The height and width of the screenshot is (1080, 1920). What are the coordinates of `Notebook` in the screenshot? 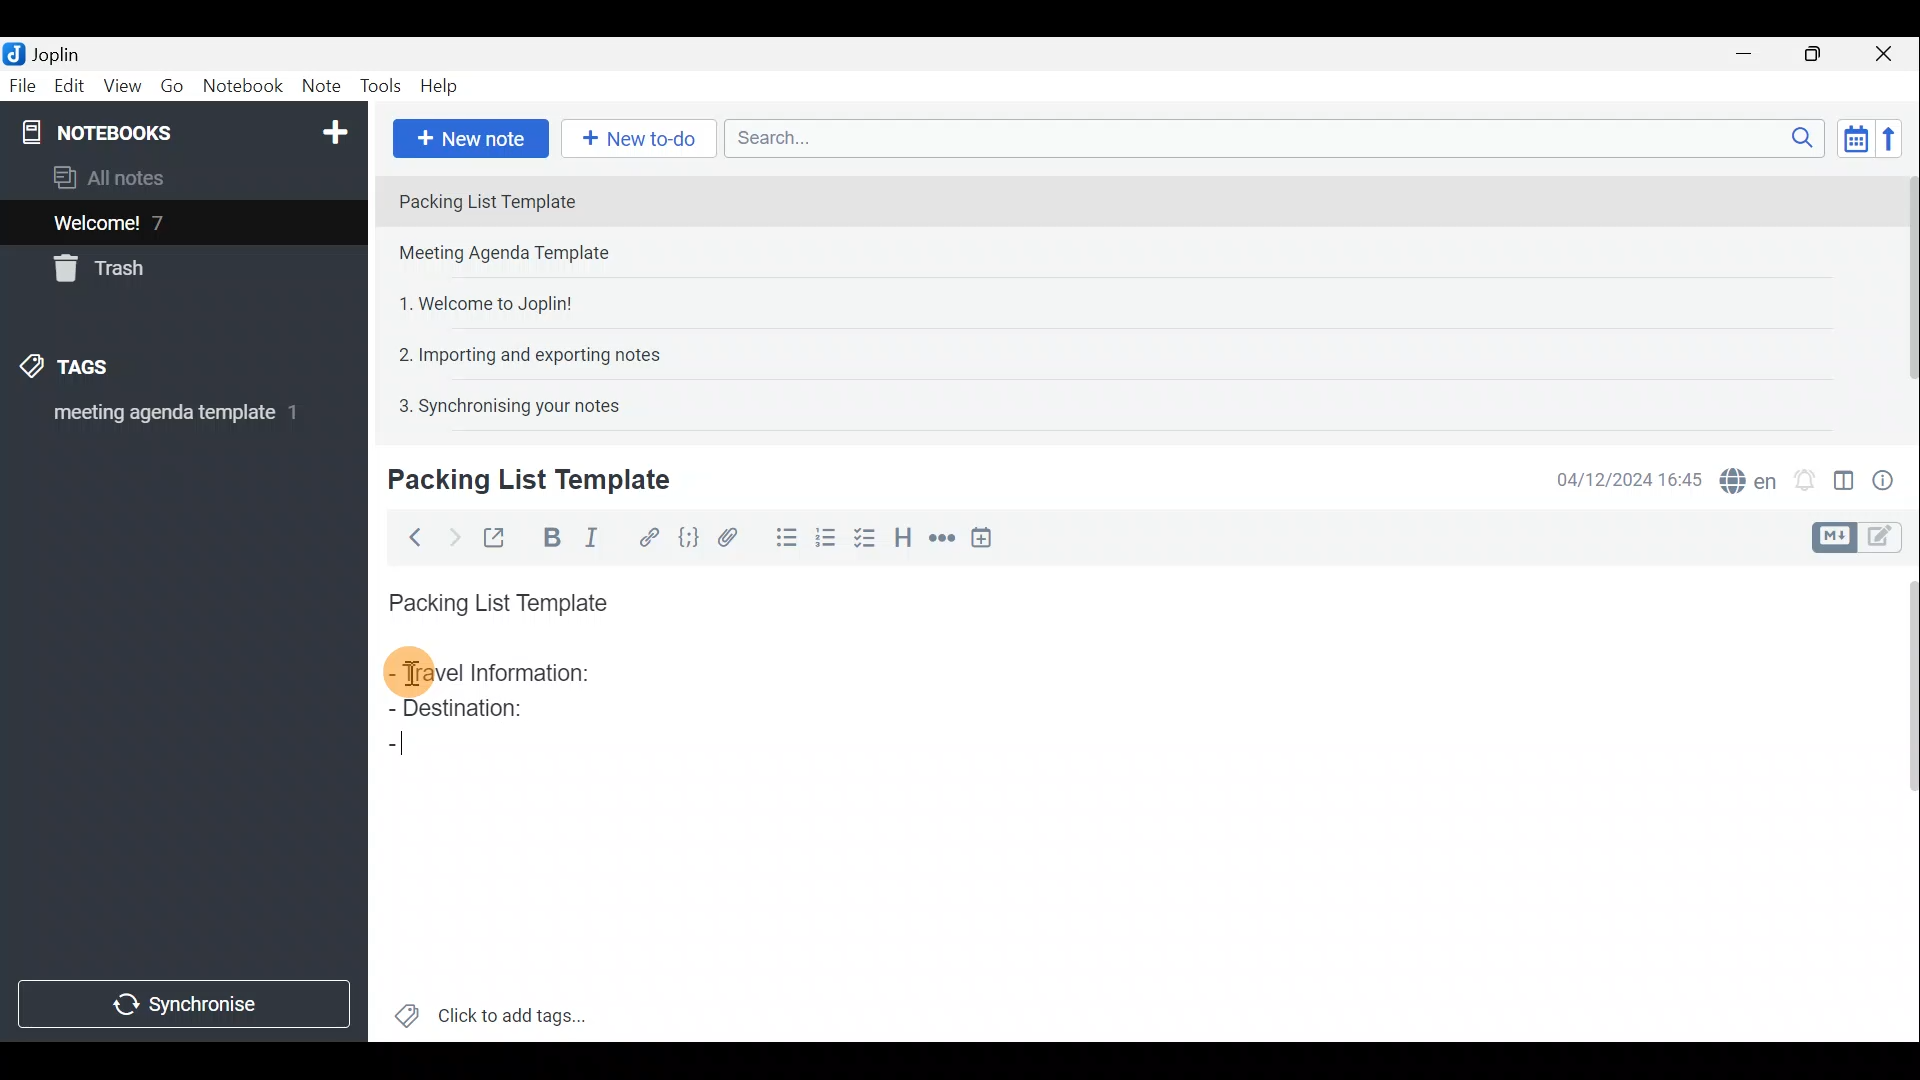 It's located at (242, 89).